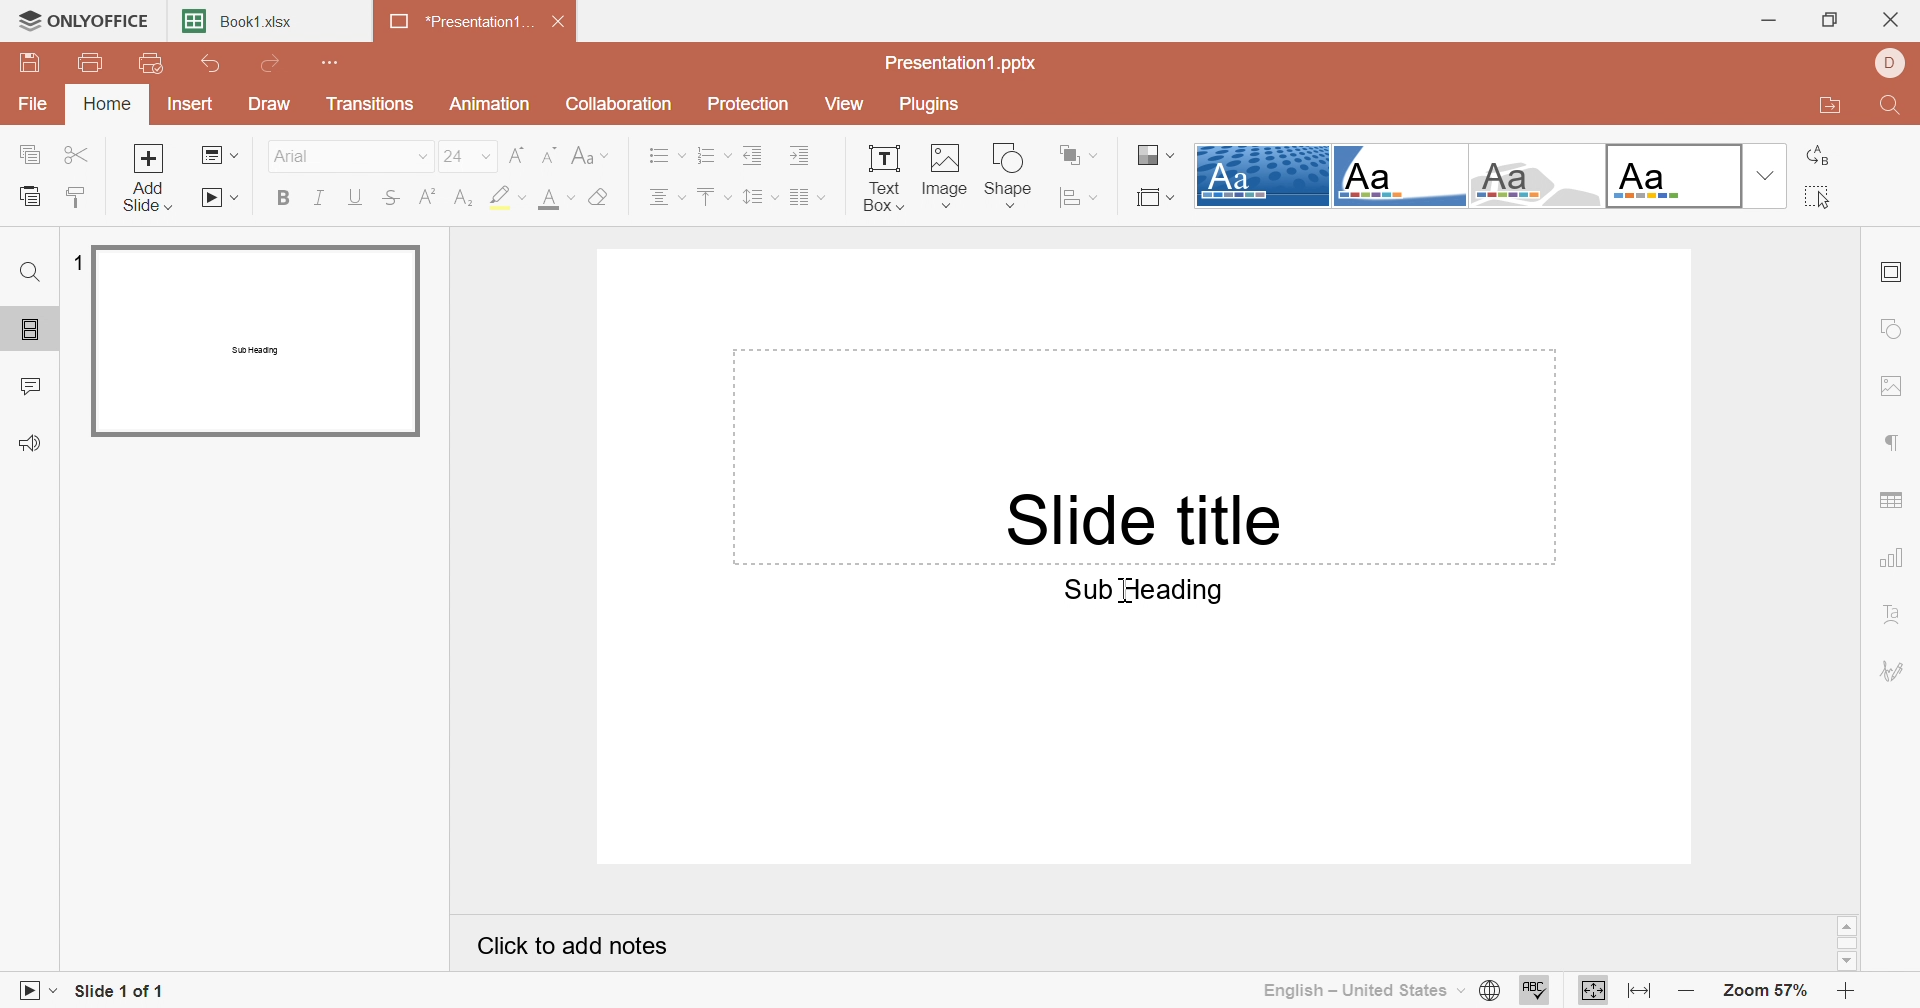  What do you see at coordinates (616, 104) in the screenshot?
I see `Collaboration` at bounding box center [616, 104].